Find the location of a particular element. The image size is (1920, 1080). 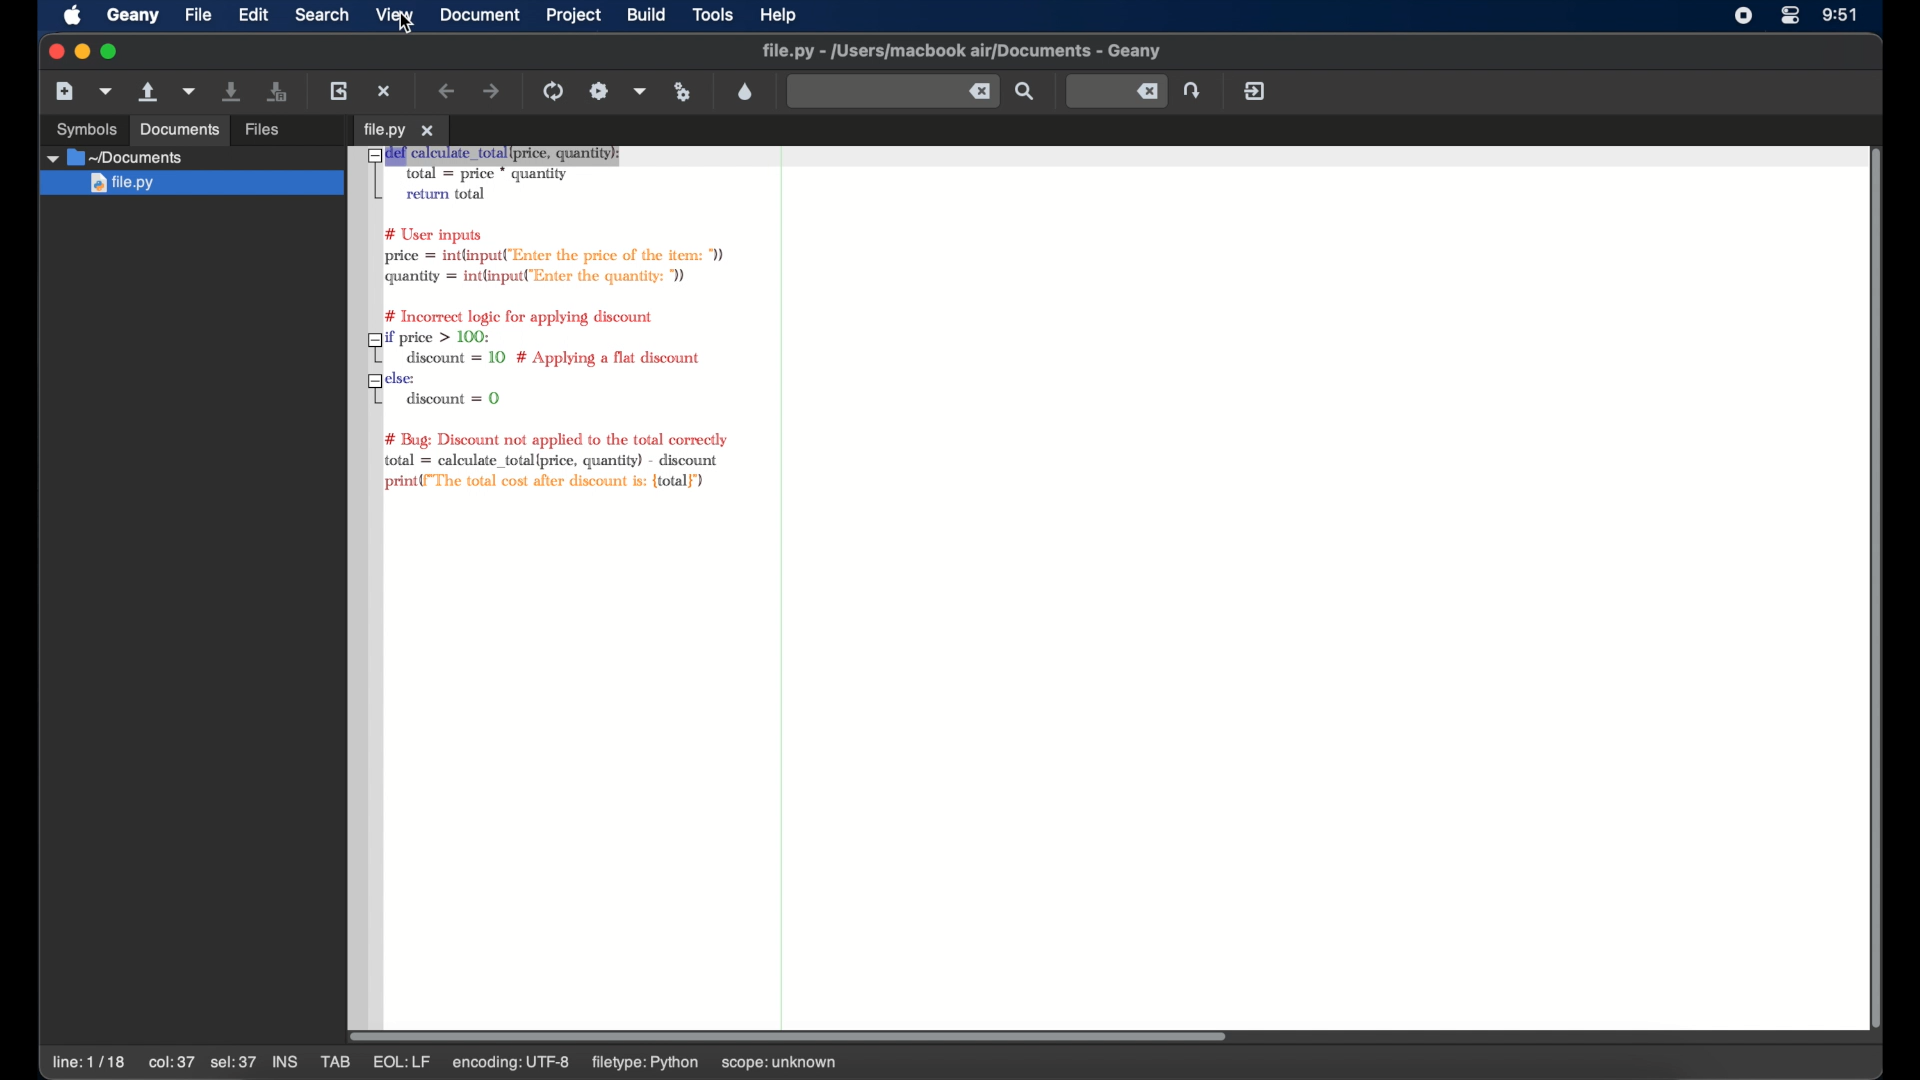

tab is located at coordinates (335, 1061).